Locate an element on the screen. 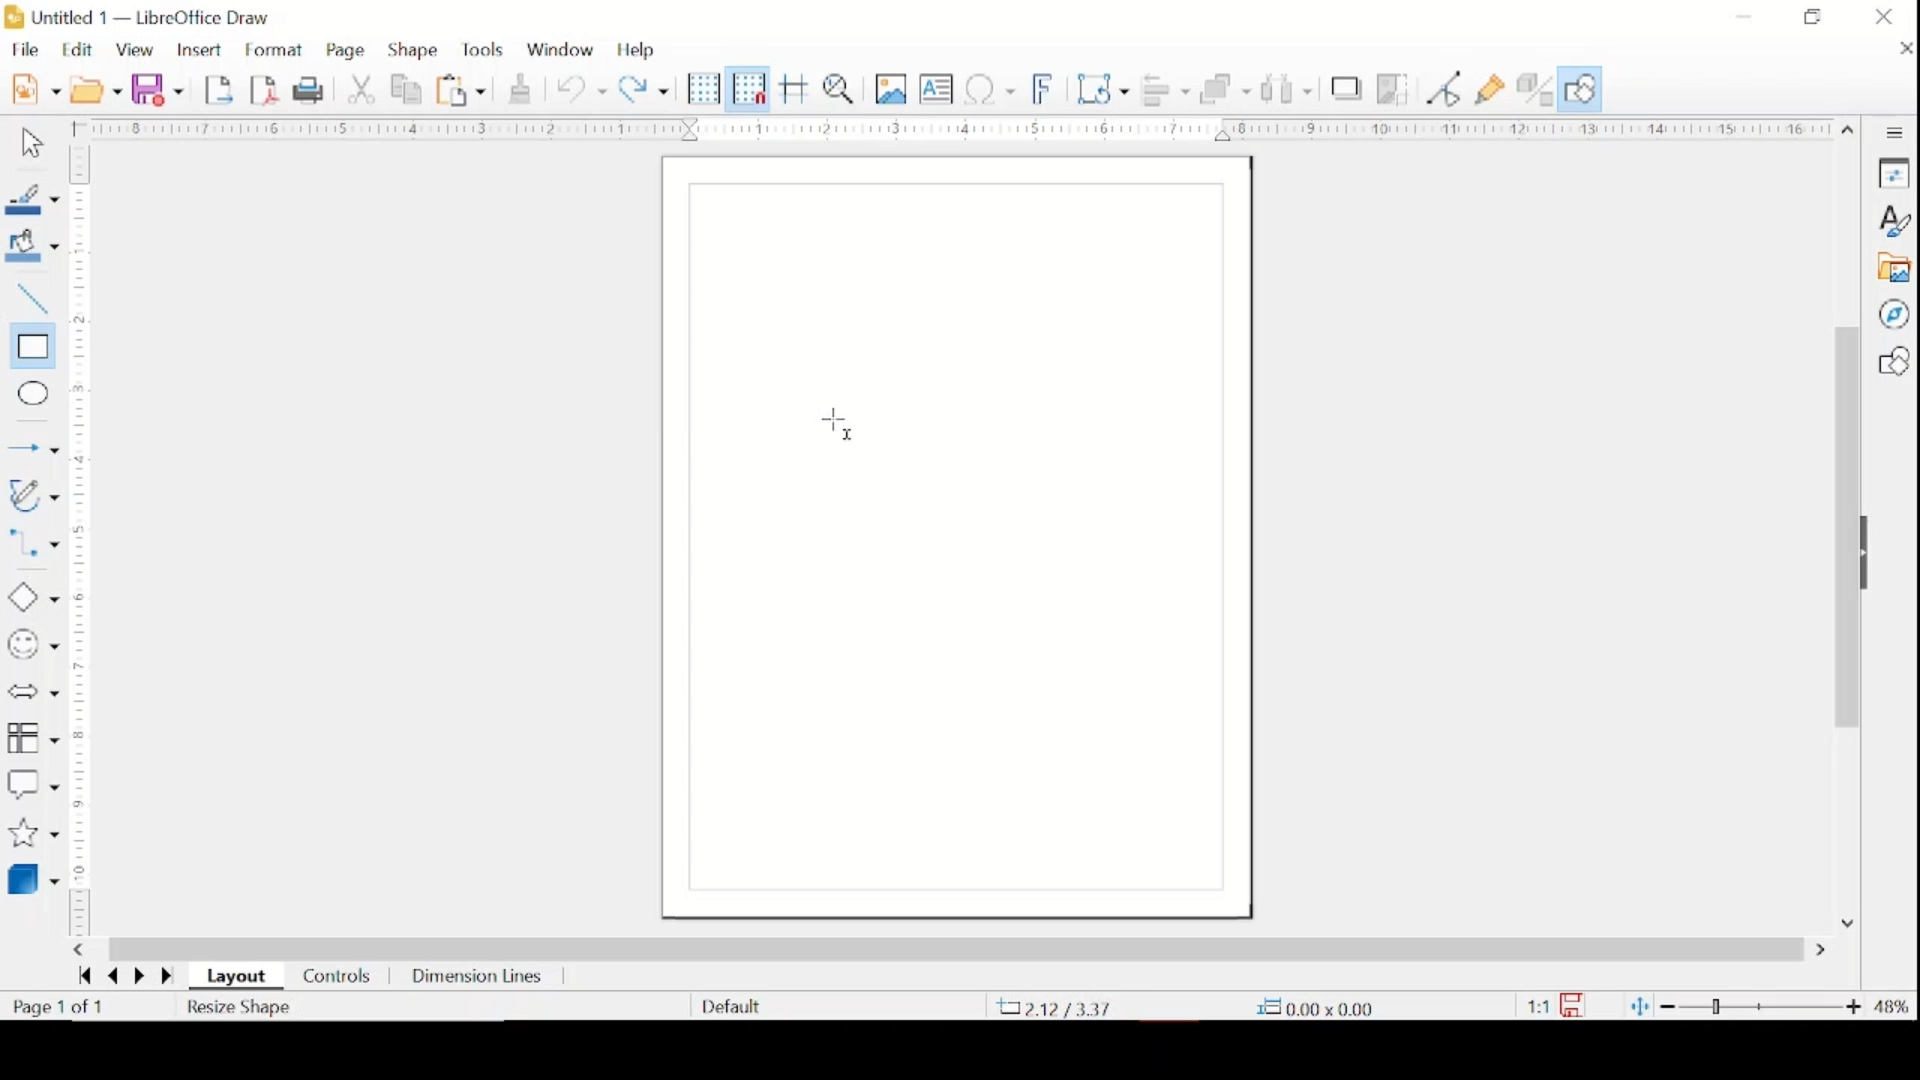 The width and height of the screenshot is (1920, 1080). insert ellipse is located at coordinates (29, 394).